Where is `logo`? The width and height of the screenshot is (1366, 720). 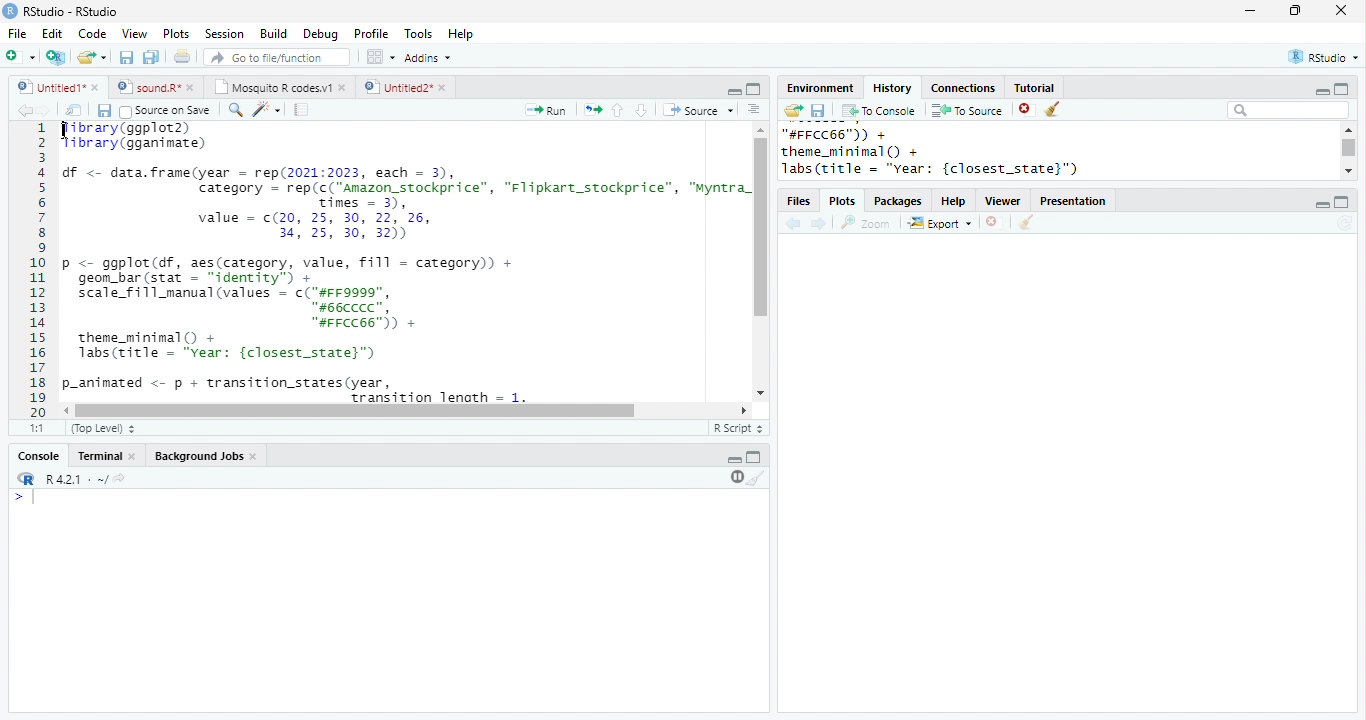
logo is located at coordinates (10, 11).